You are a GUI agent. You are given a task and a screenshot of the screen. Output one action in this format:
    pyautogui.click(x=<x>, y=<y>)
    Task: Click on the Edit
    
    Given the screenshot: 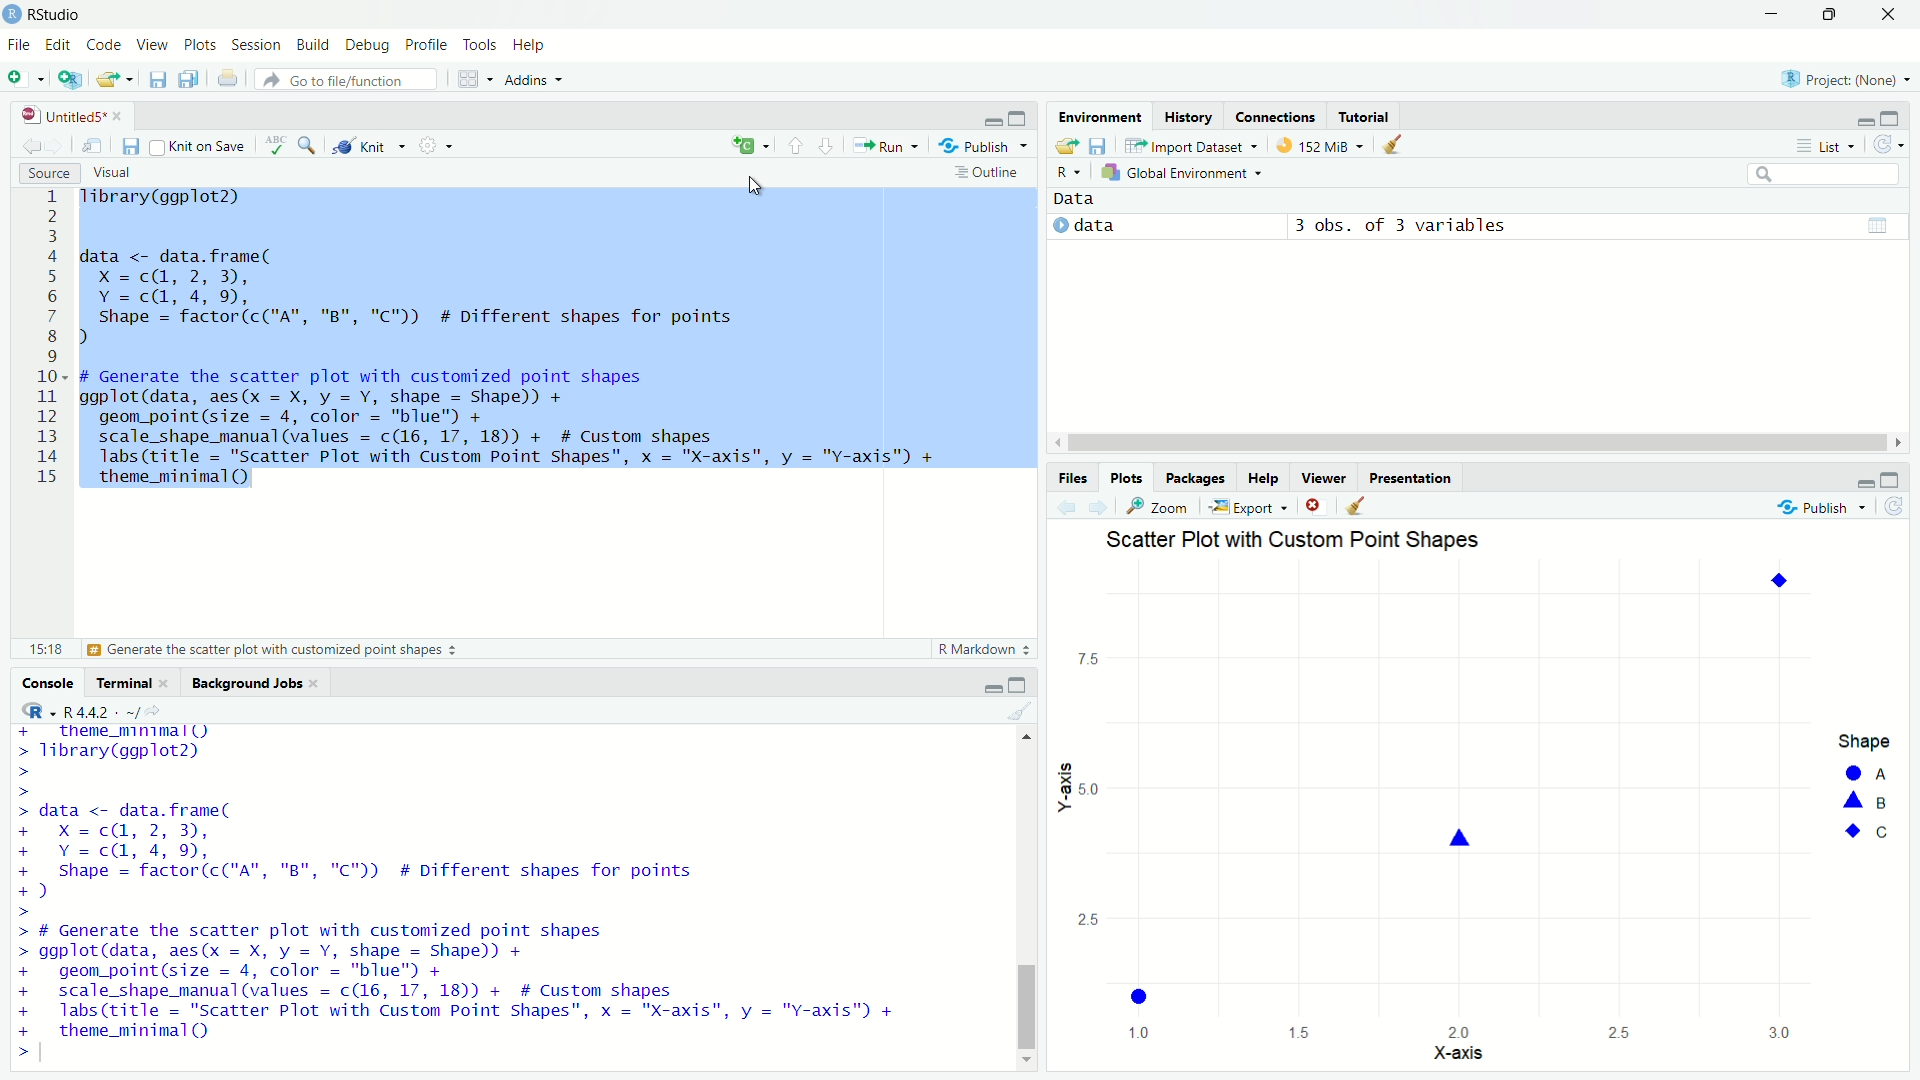 What is the action you would take?
    pyautogui.click(x=57, y=43)
    